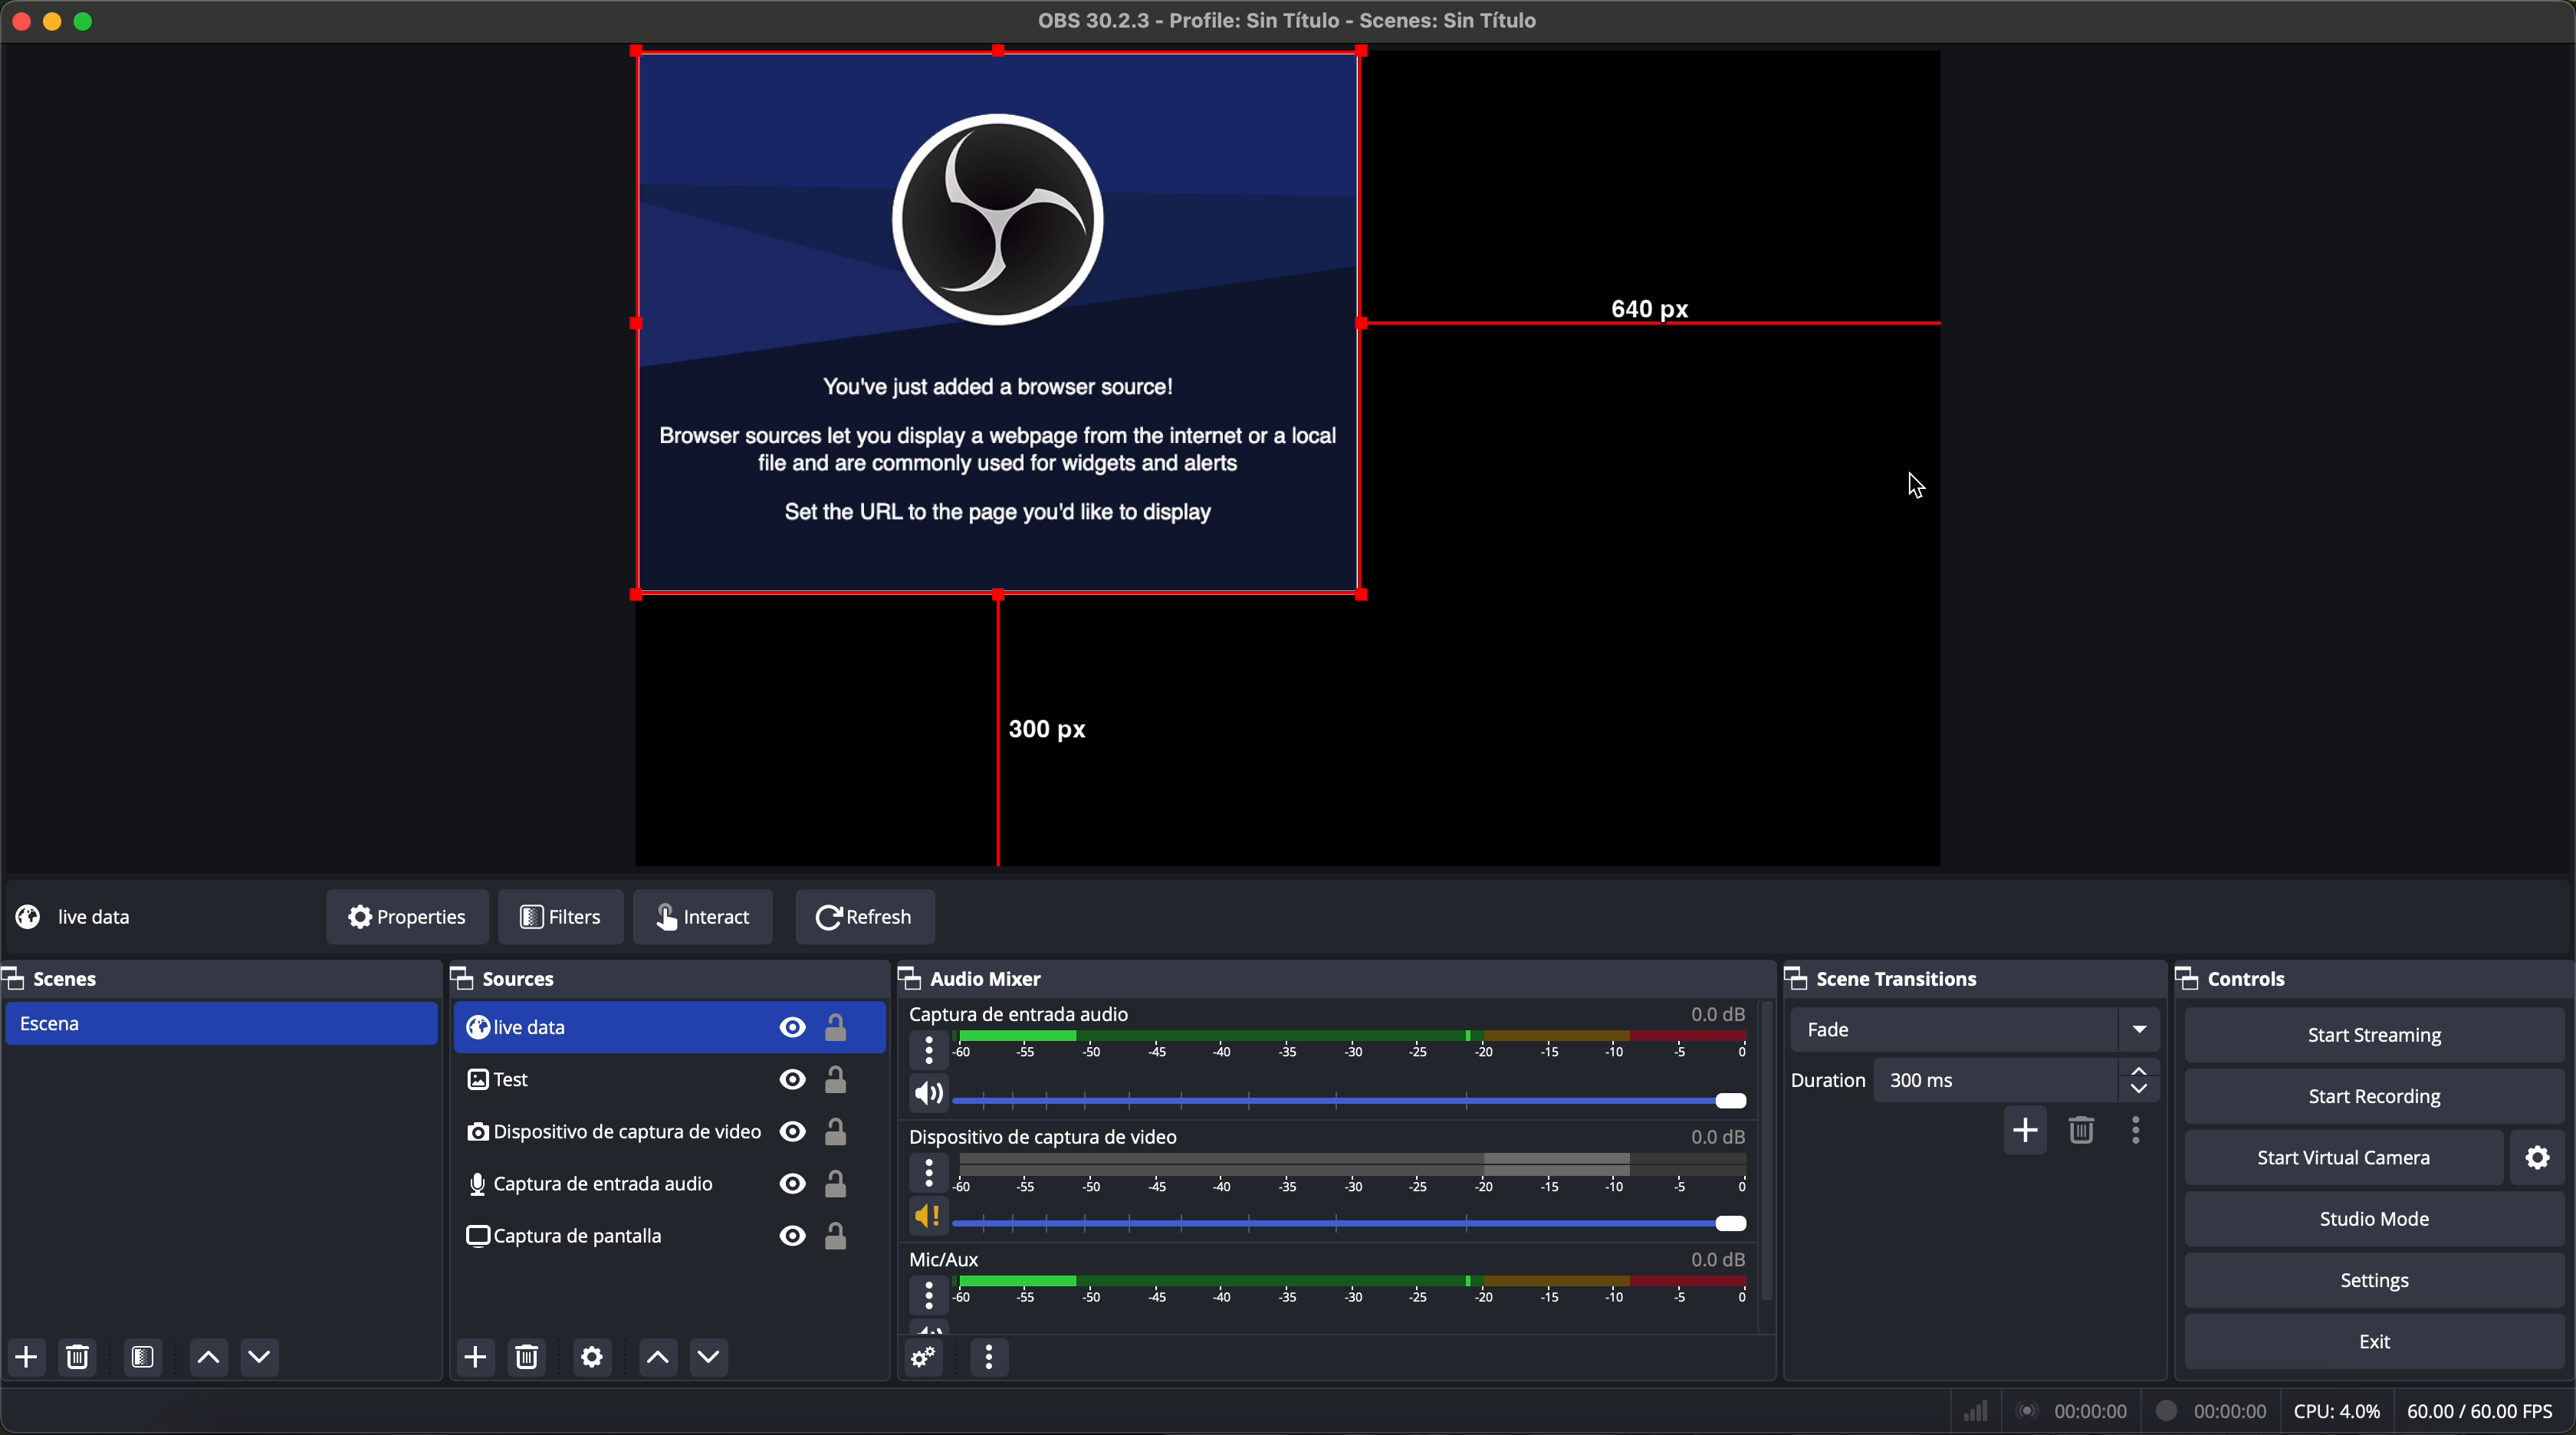  Describe the element at coordinates (652, 1358) in the screenshot. I see `move sources up` at that location.